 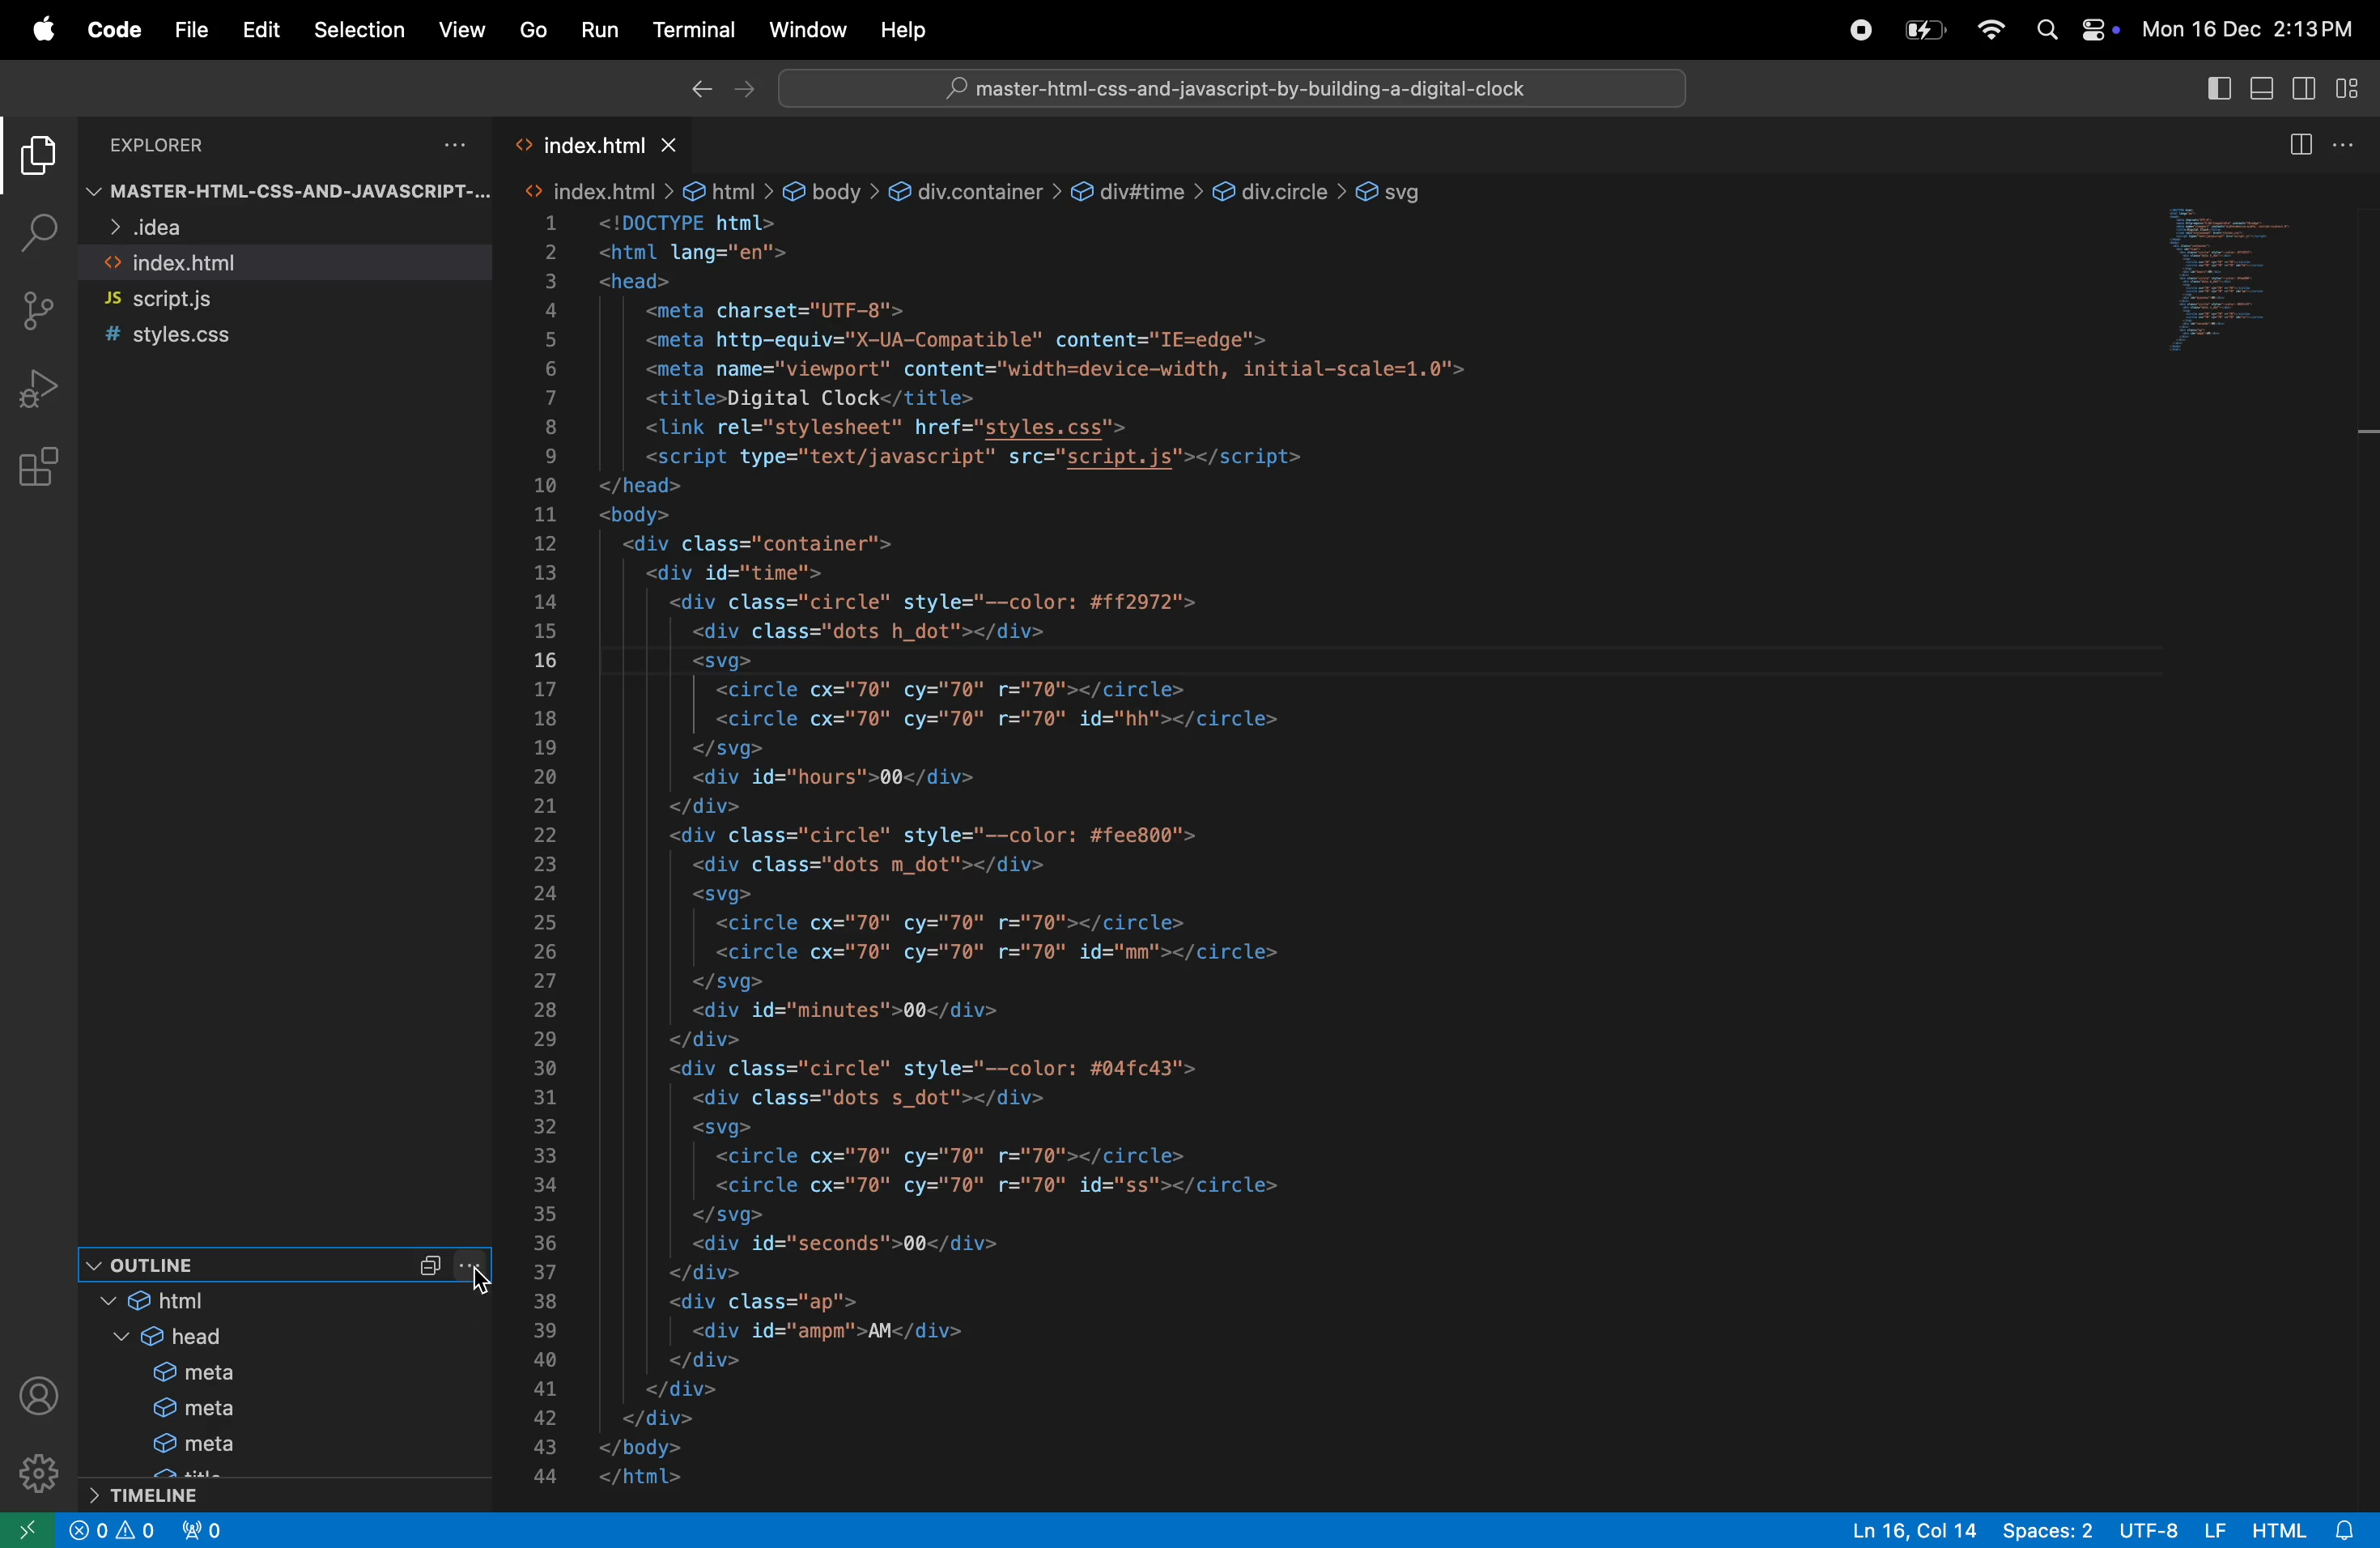 What do you see at coordinates (533, 30) in the screenshot?
I see `Go` at bounding box center [533, 30].